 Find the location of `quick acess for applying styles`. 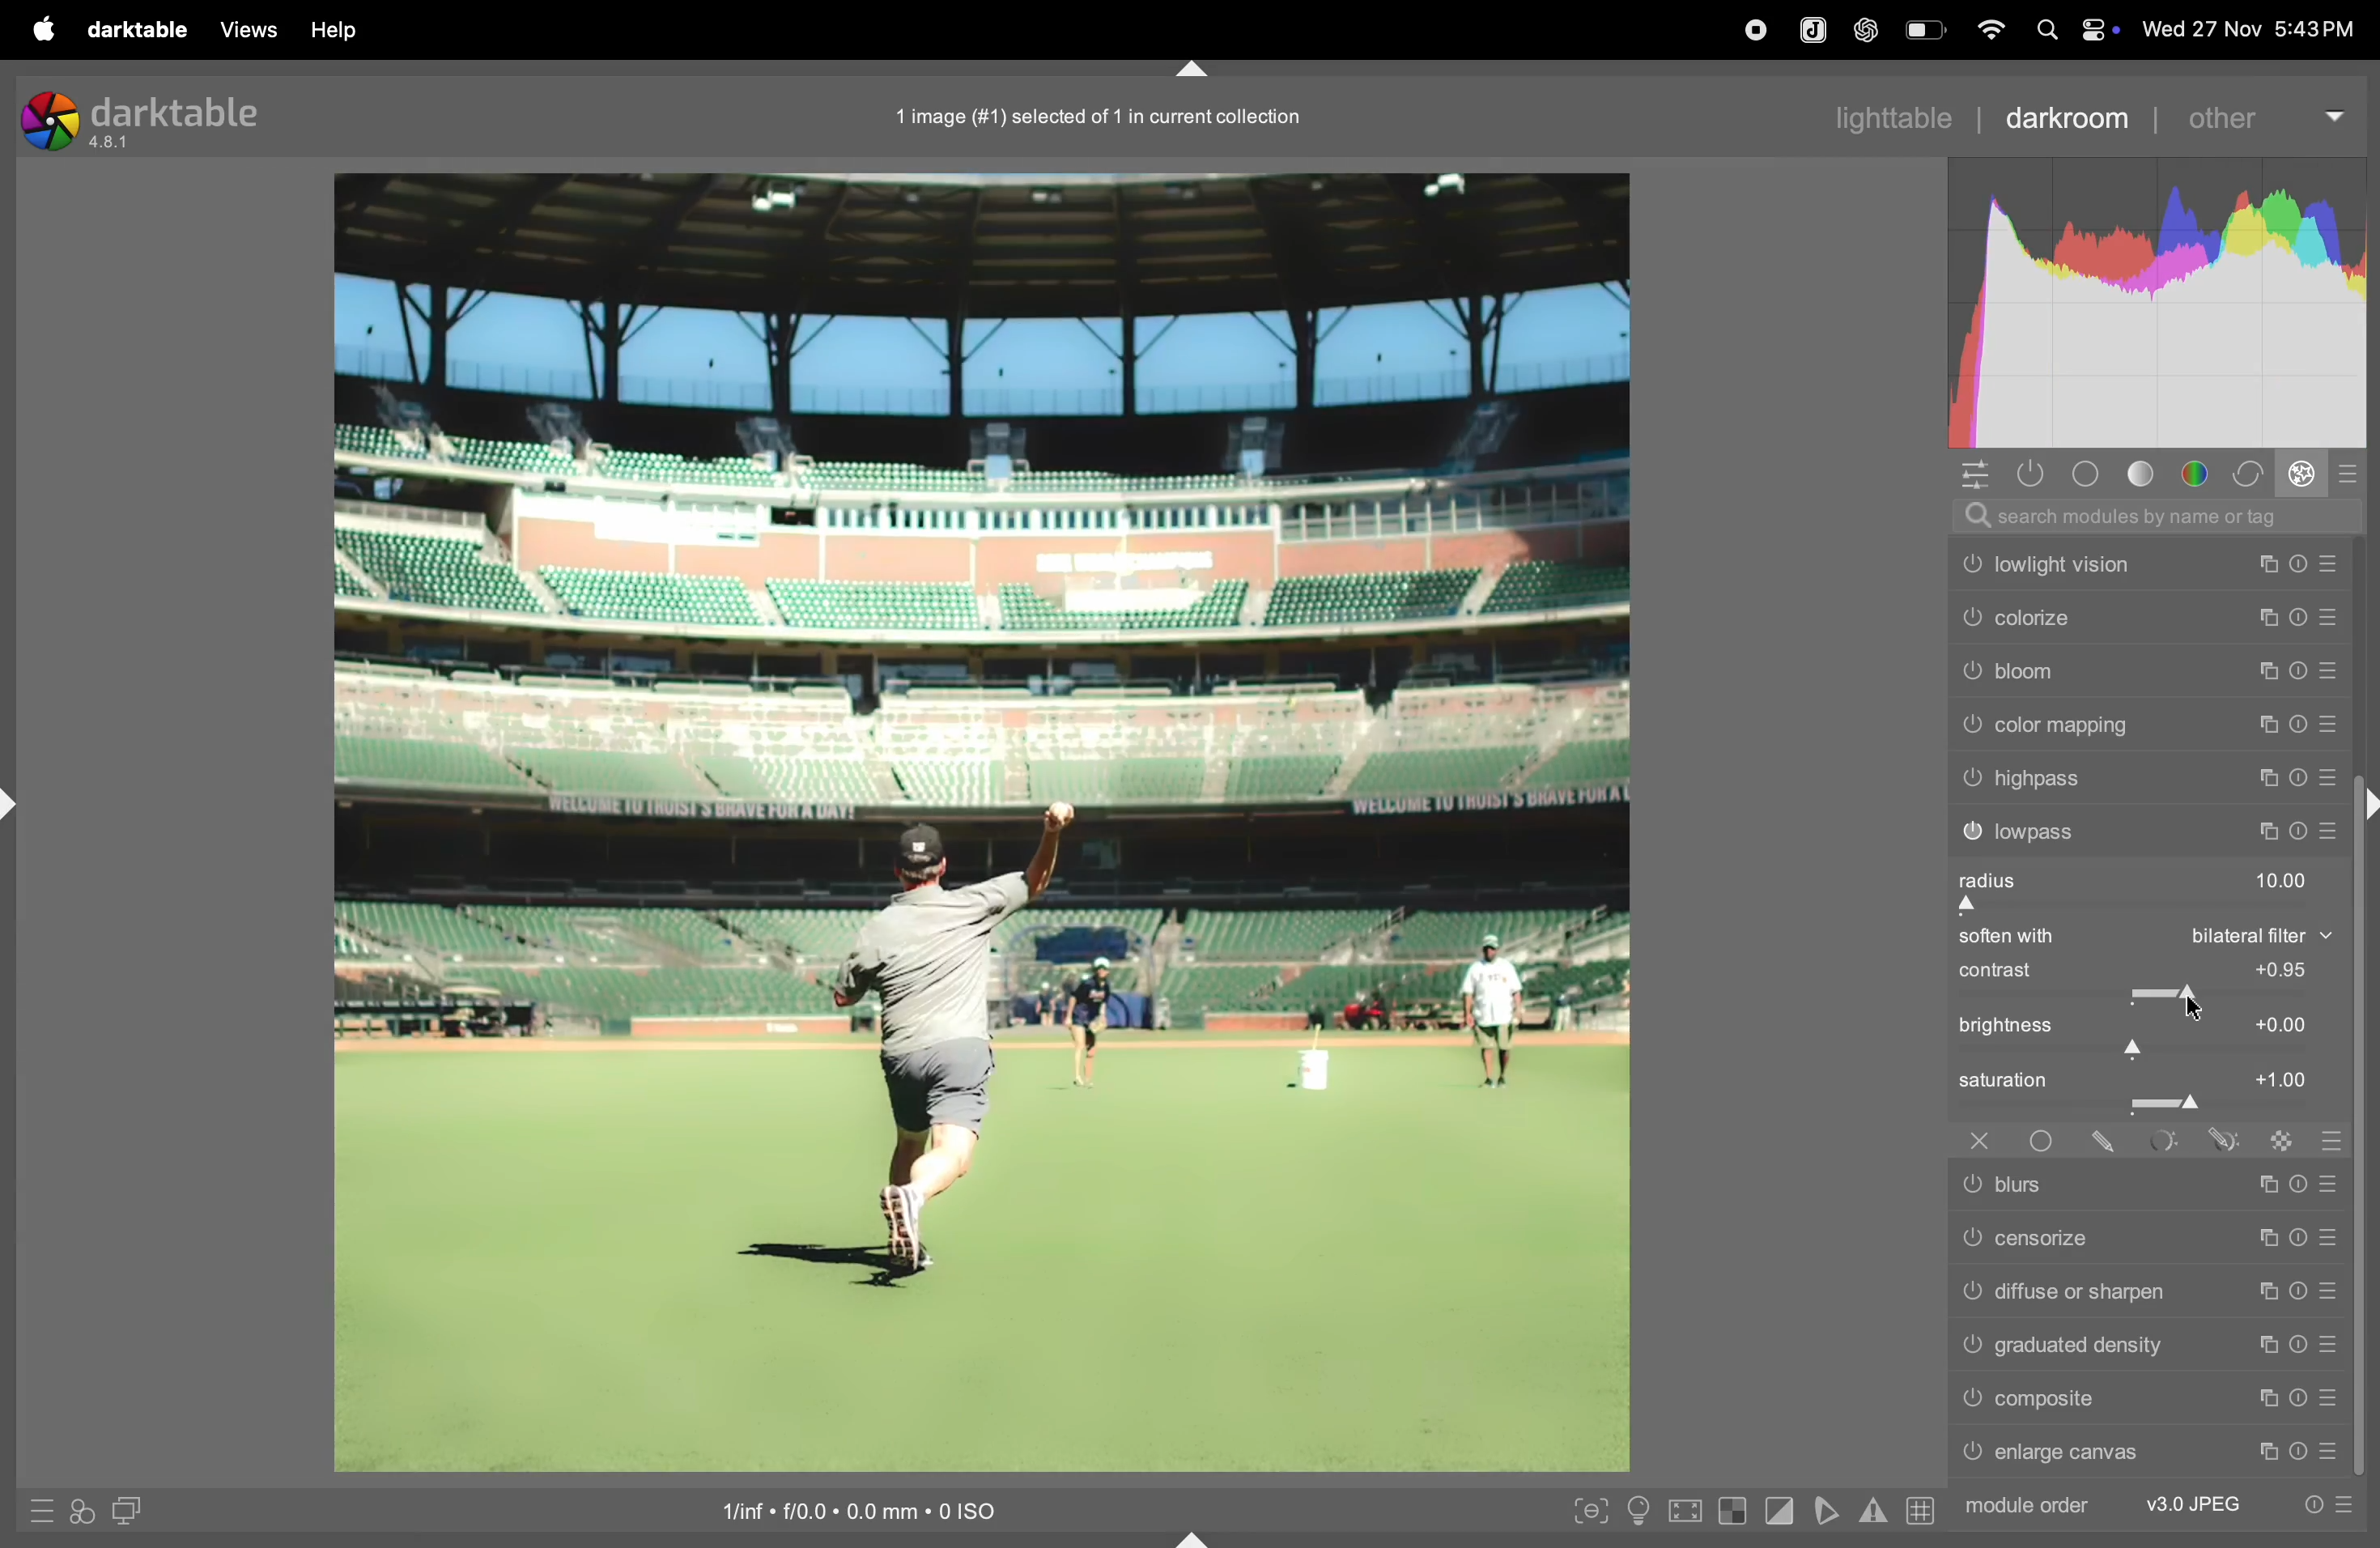

quick acess for applying styles is located at coordinates (81, 1510).